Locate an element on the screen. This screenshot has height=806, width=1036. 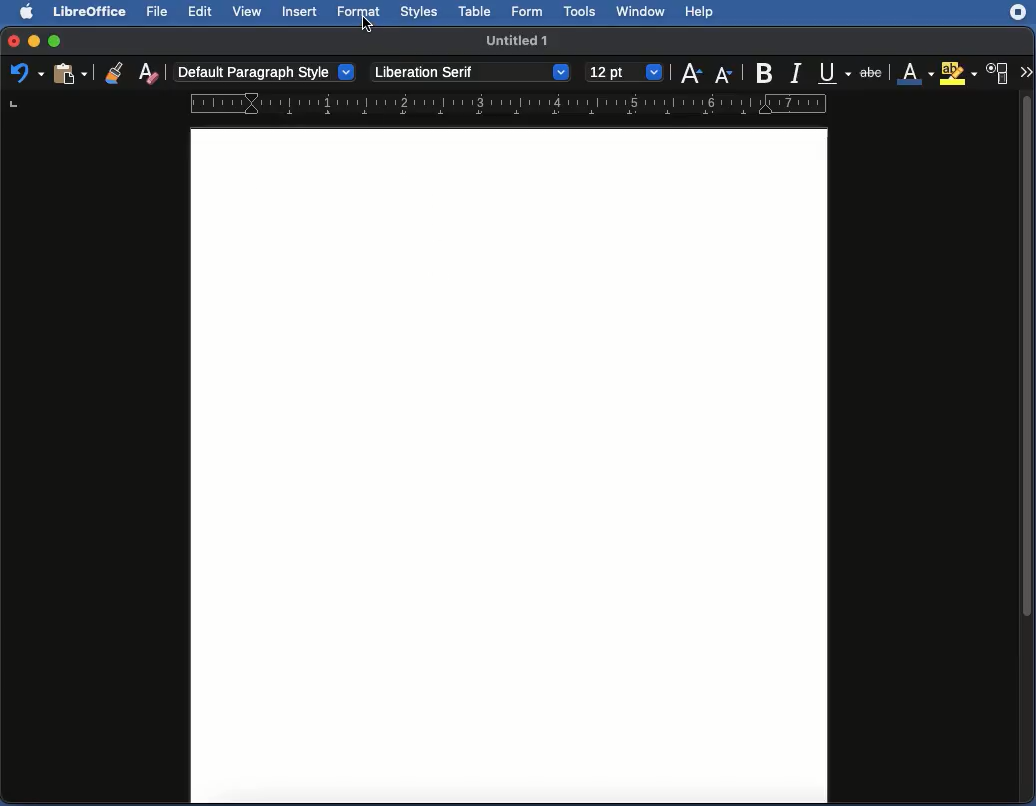
Strikethrough is located at coordinates (871, 69).